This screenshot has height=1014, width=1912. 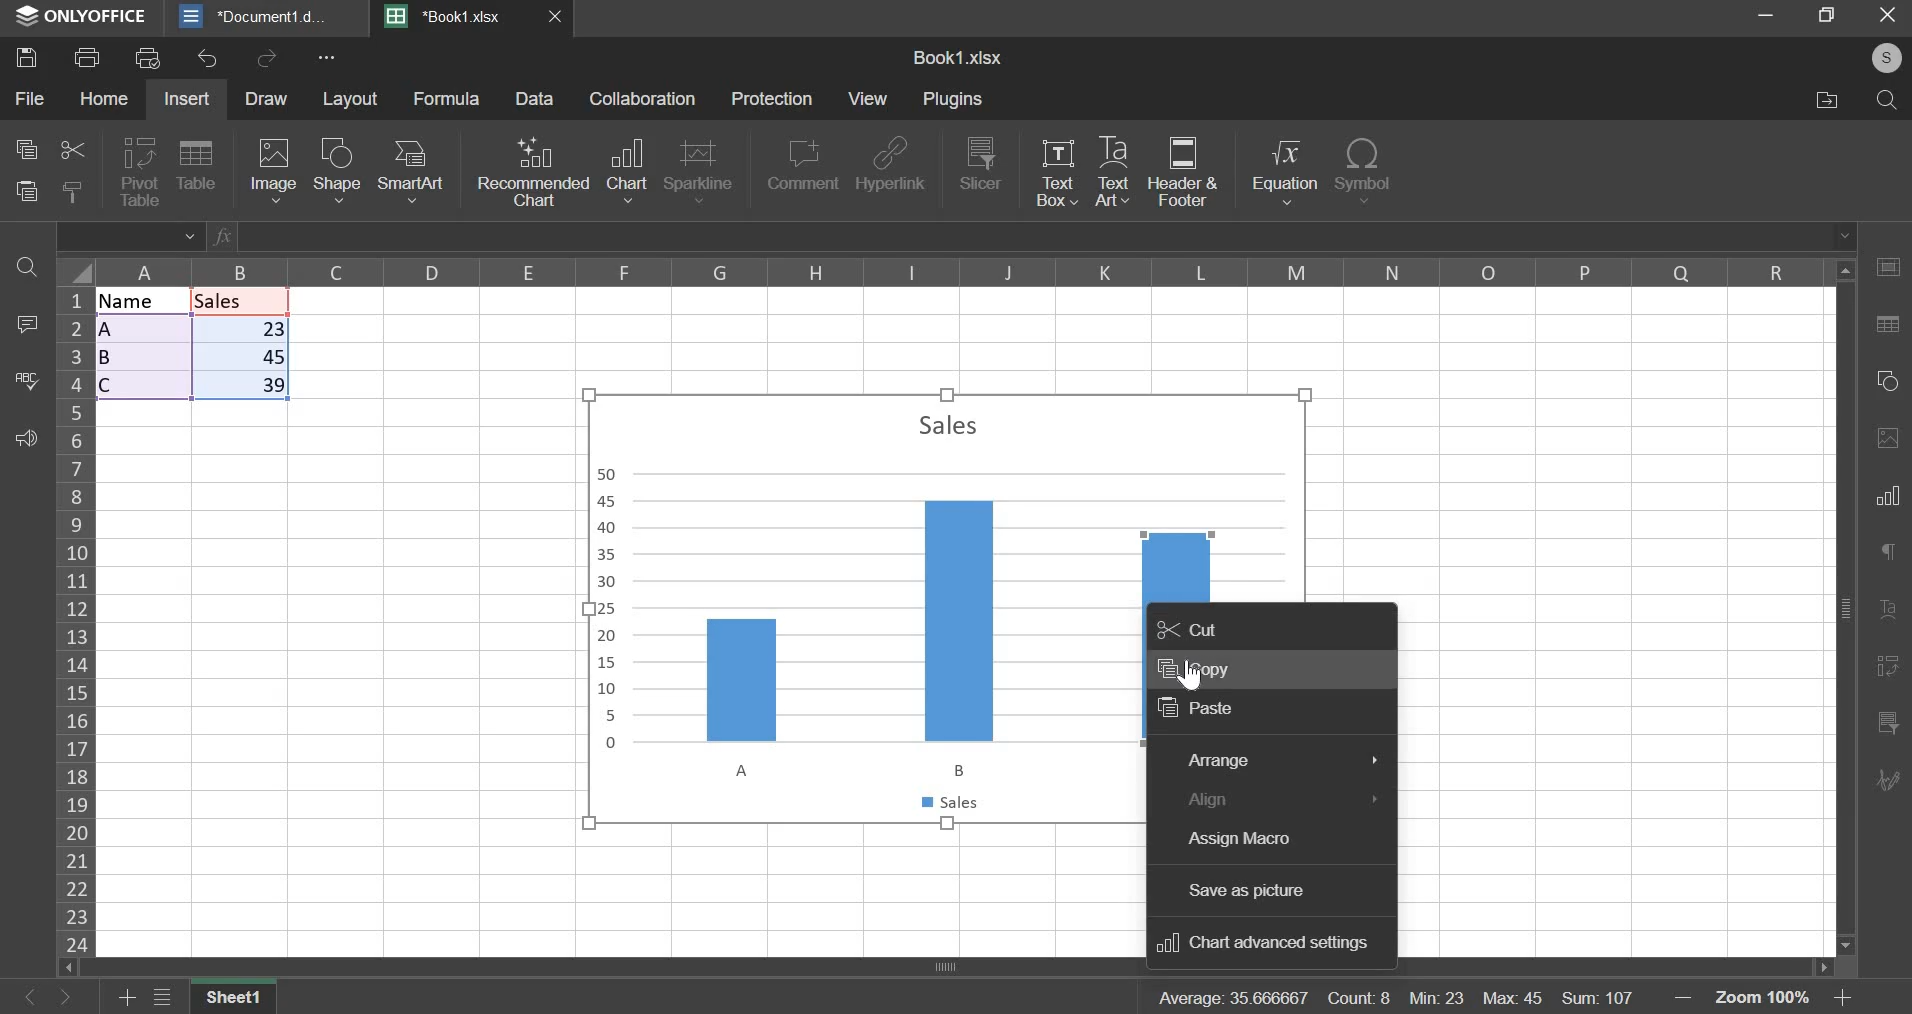 I want to click on columns, so click(x=942, y=269).